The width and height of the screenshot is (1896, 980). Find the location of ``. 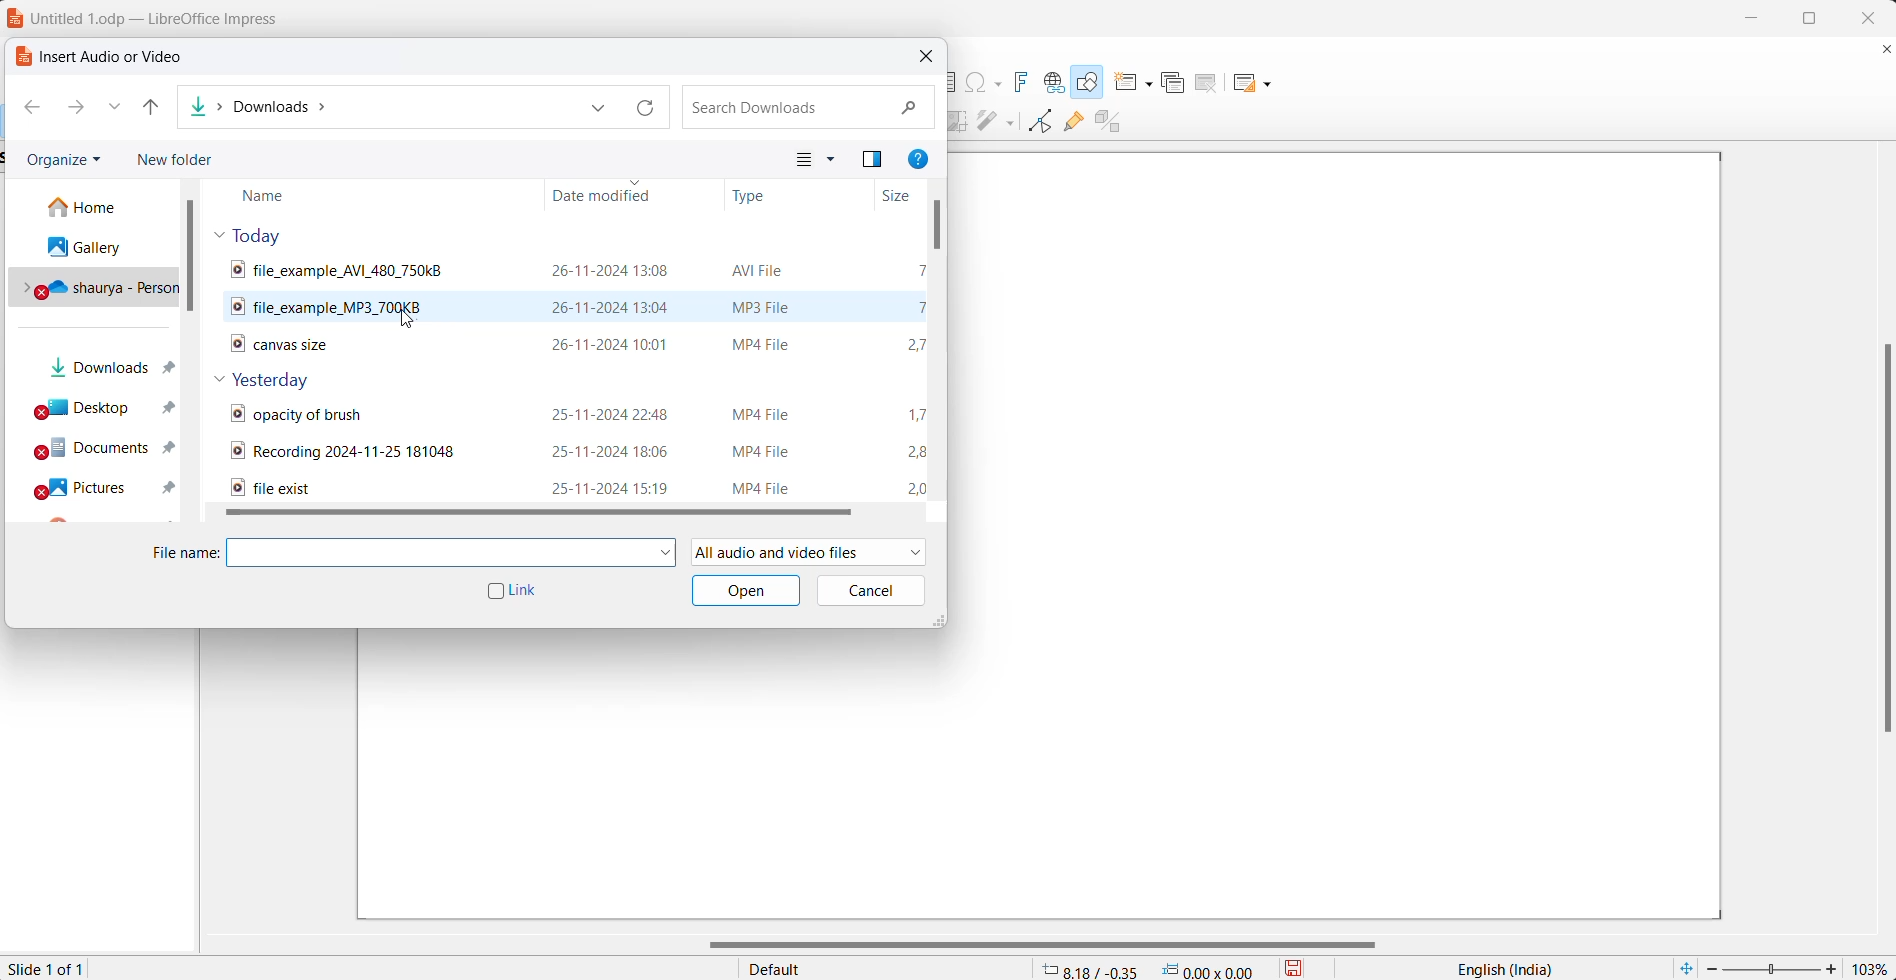

 is located at coordinates (1496, 967).